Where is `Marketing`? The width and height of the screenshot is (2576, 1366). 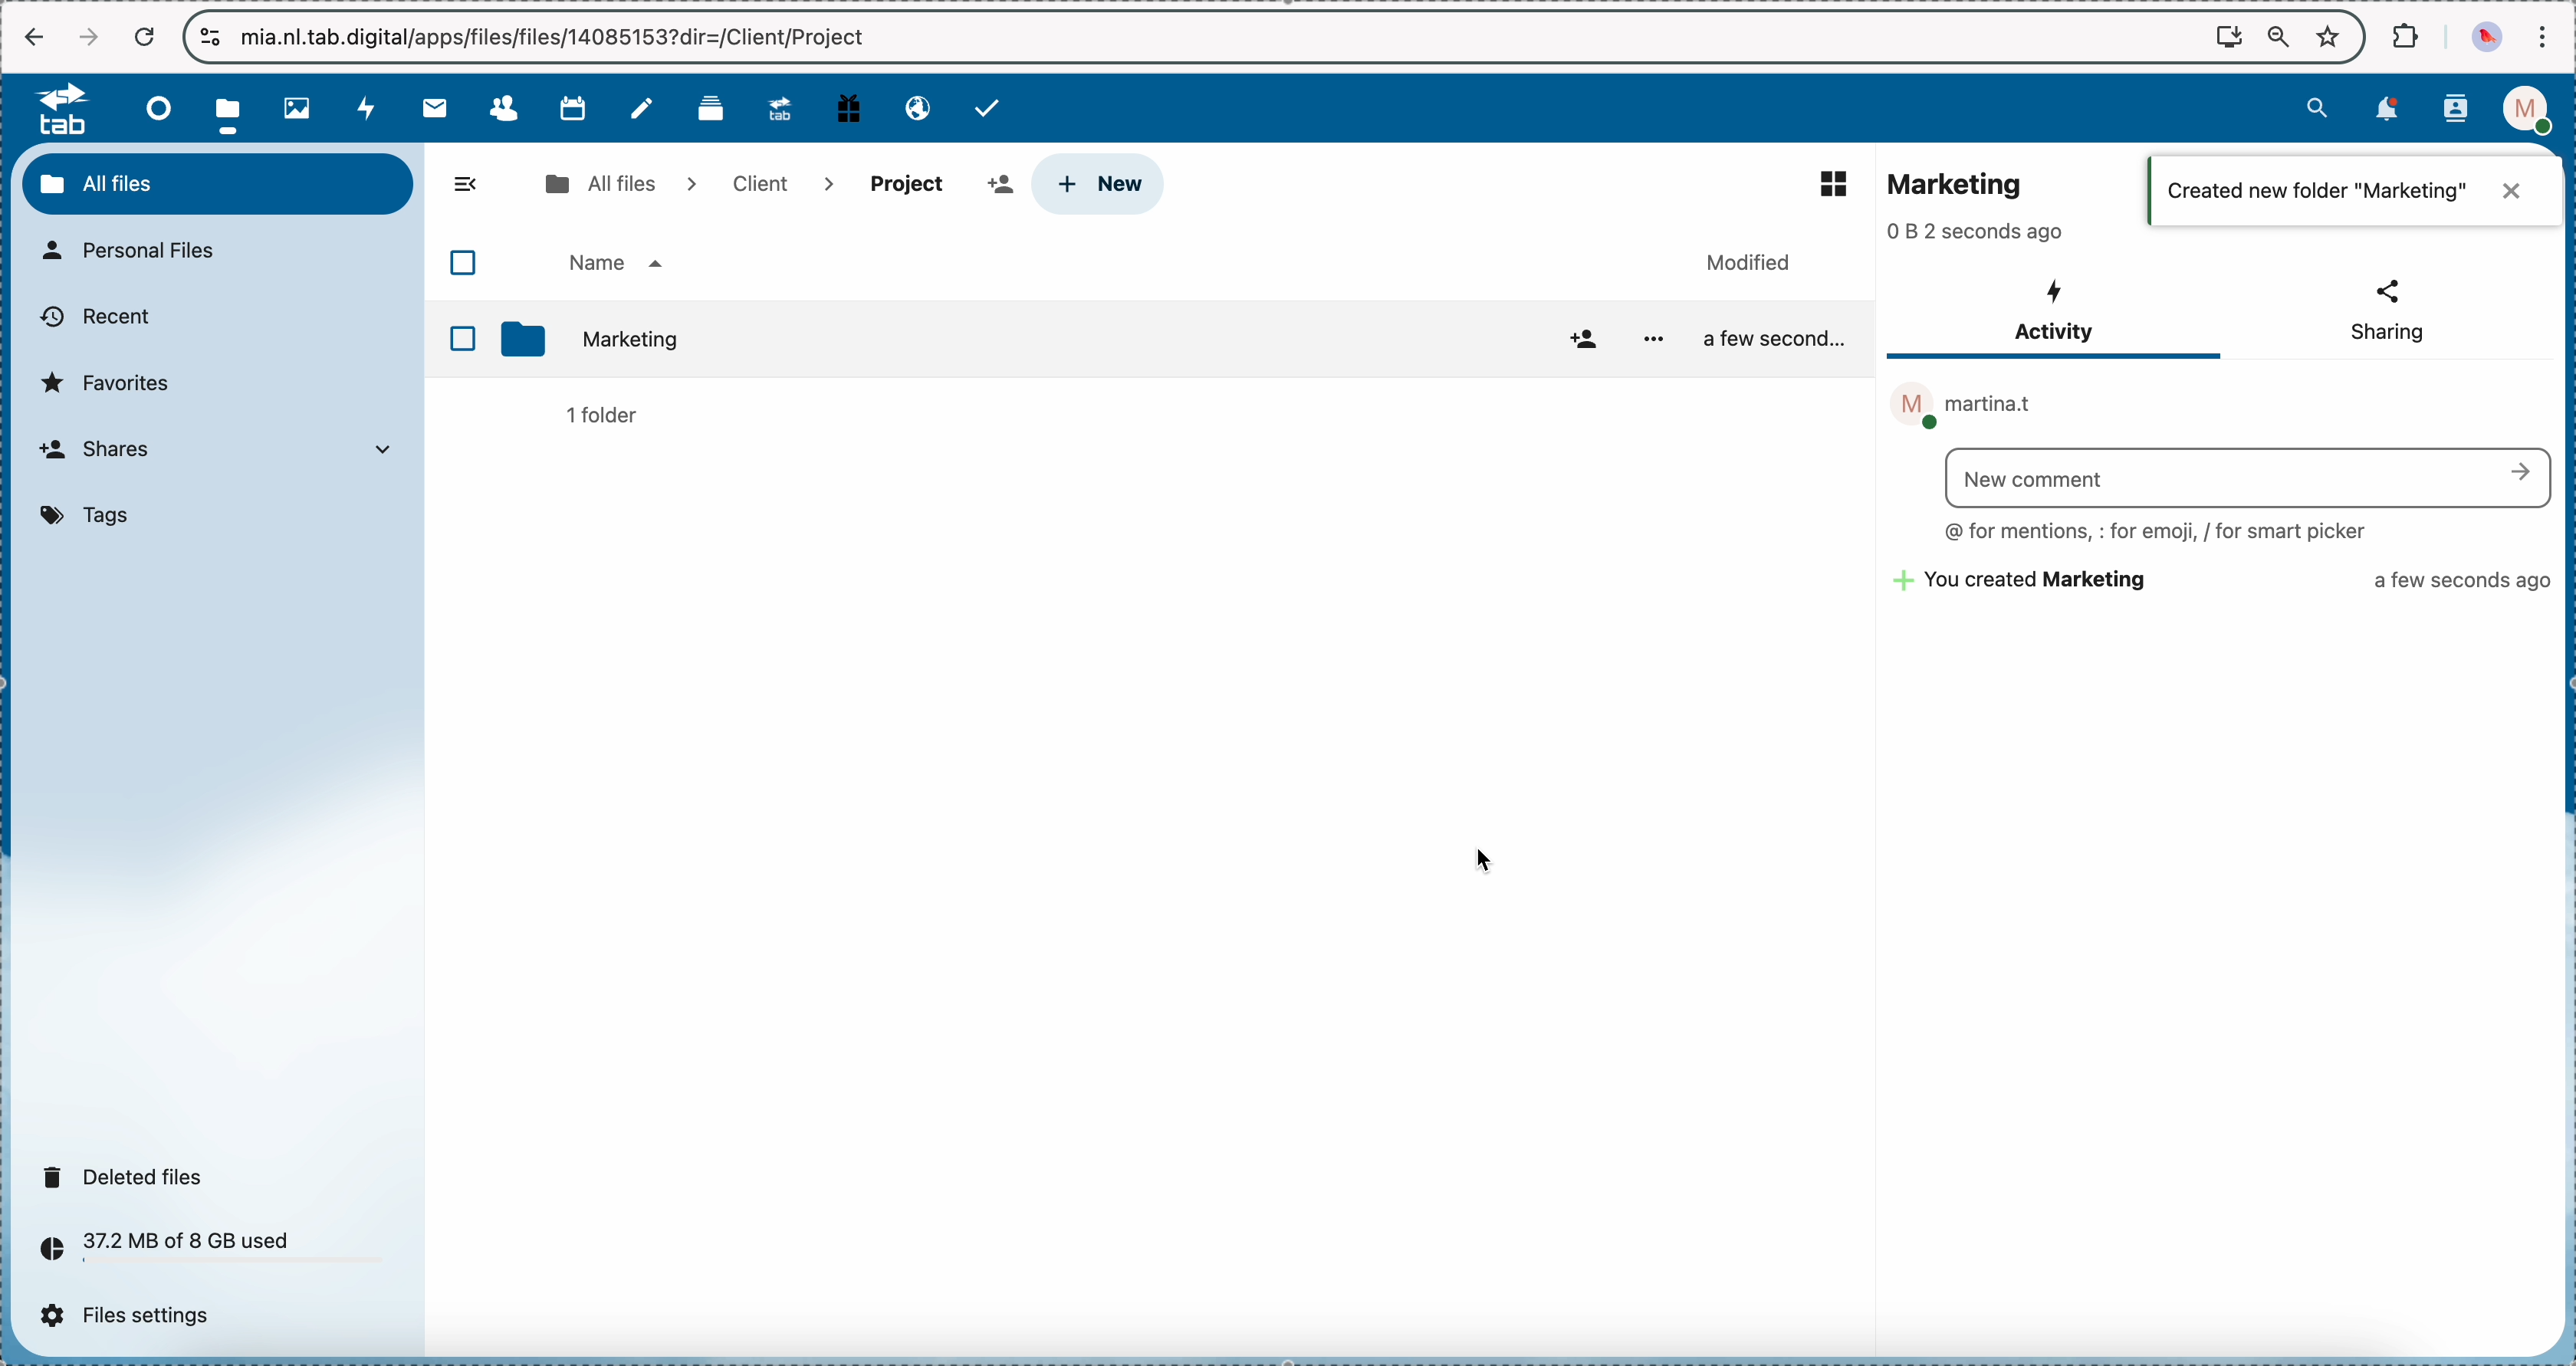 Marketing is located at coordinates (1956, 181).